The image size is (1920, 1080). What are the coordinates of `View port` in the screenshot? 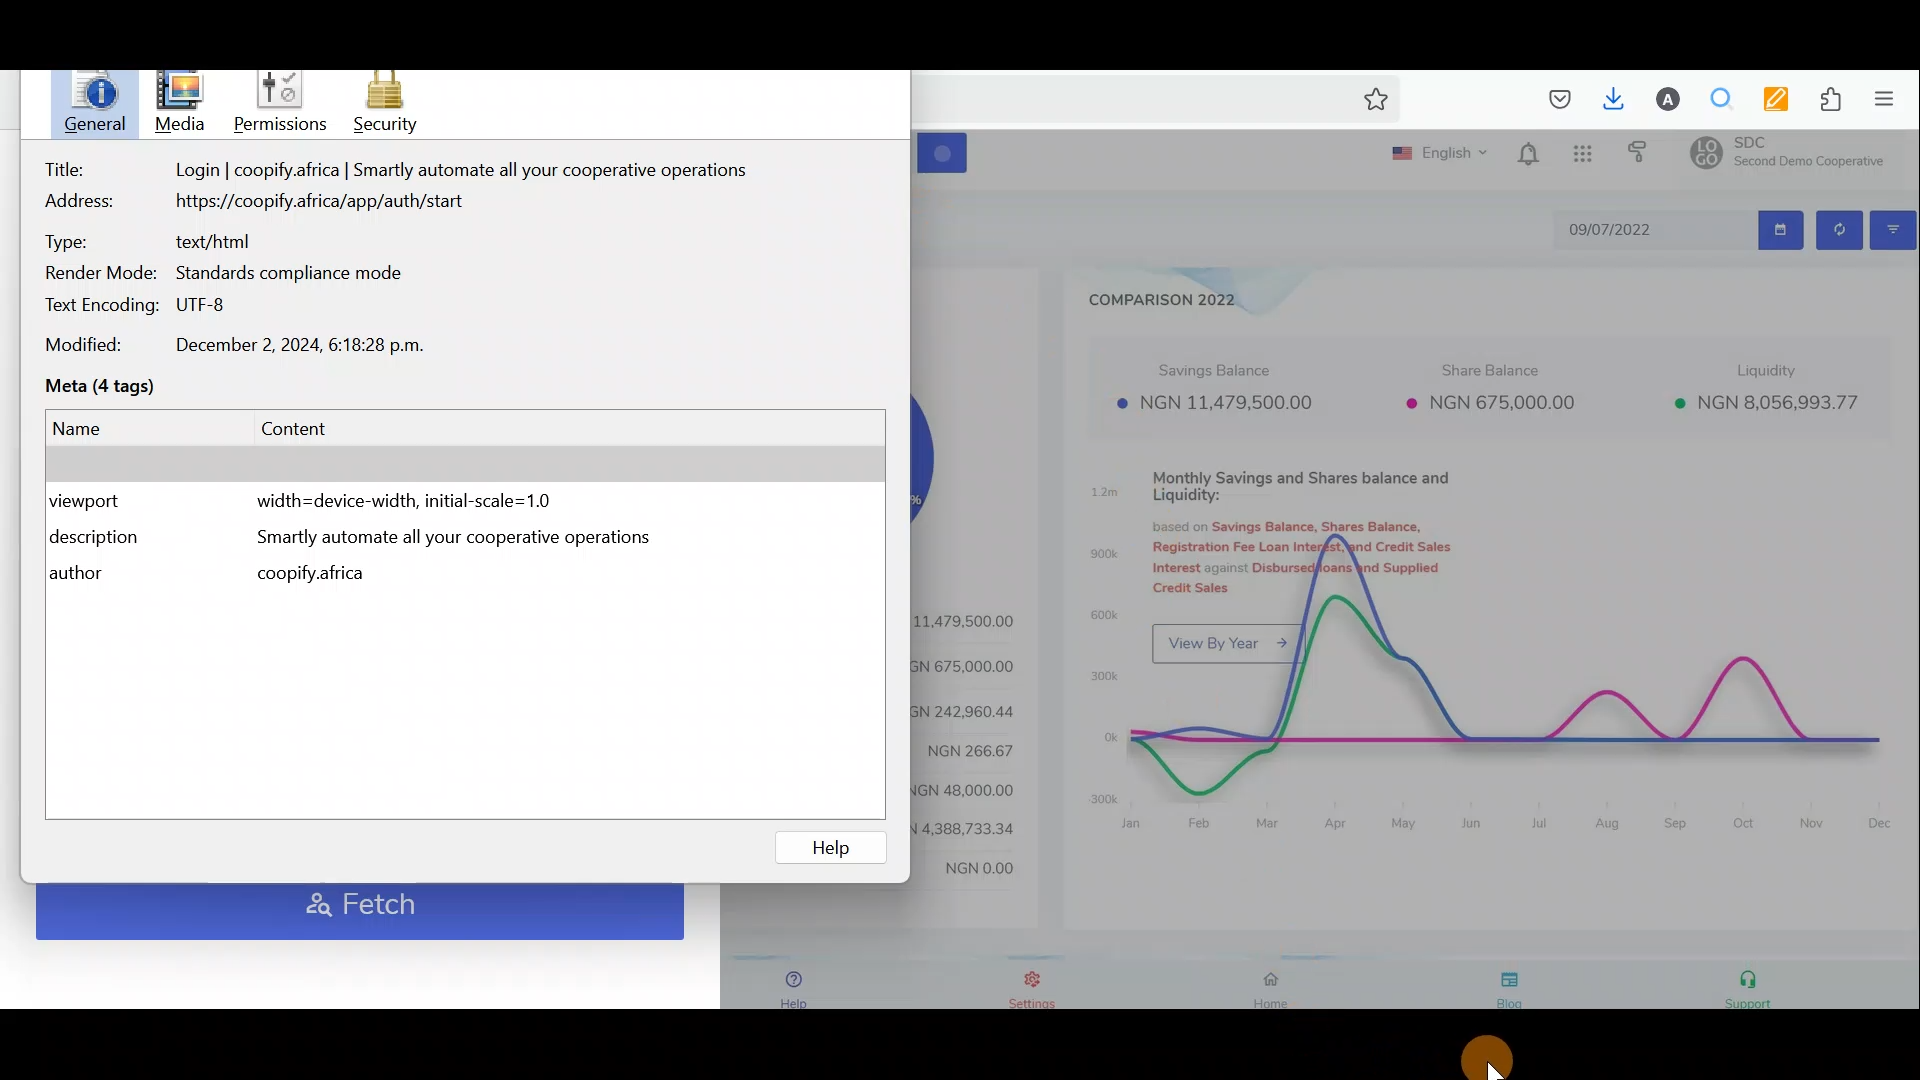 It's located at (308, 500).